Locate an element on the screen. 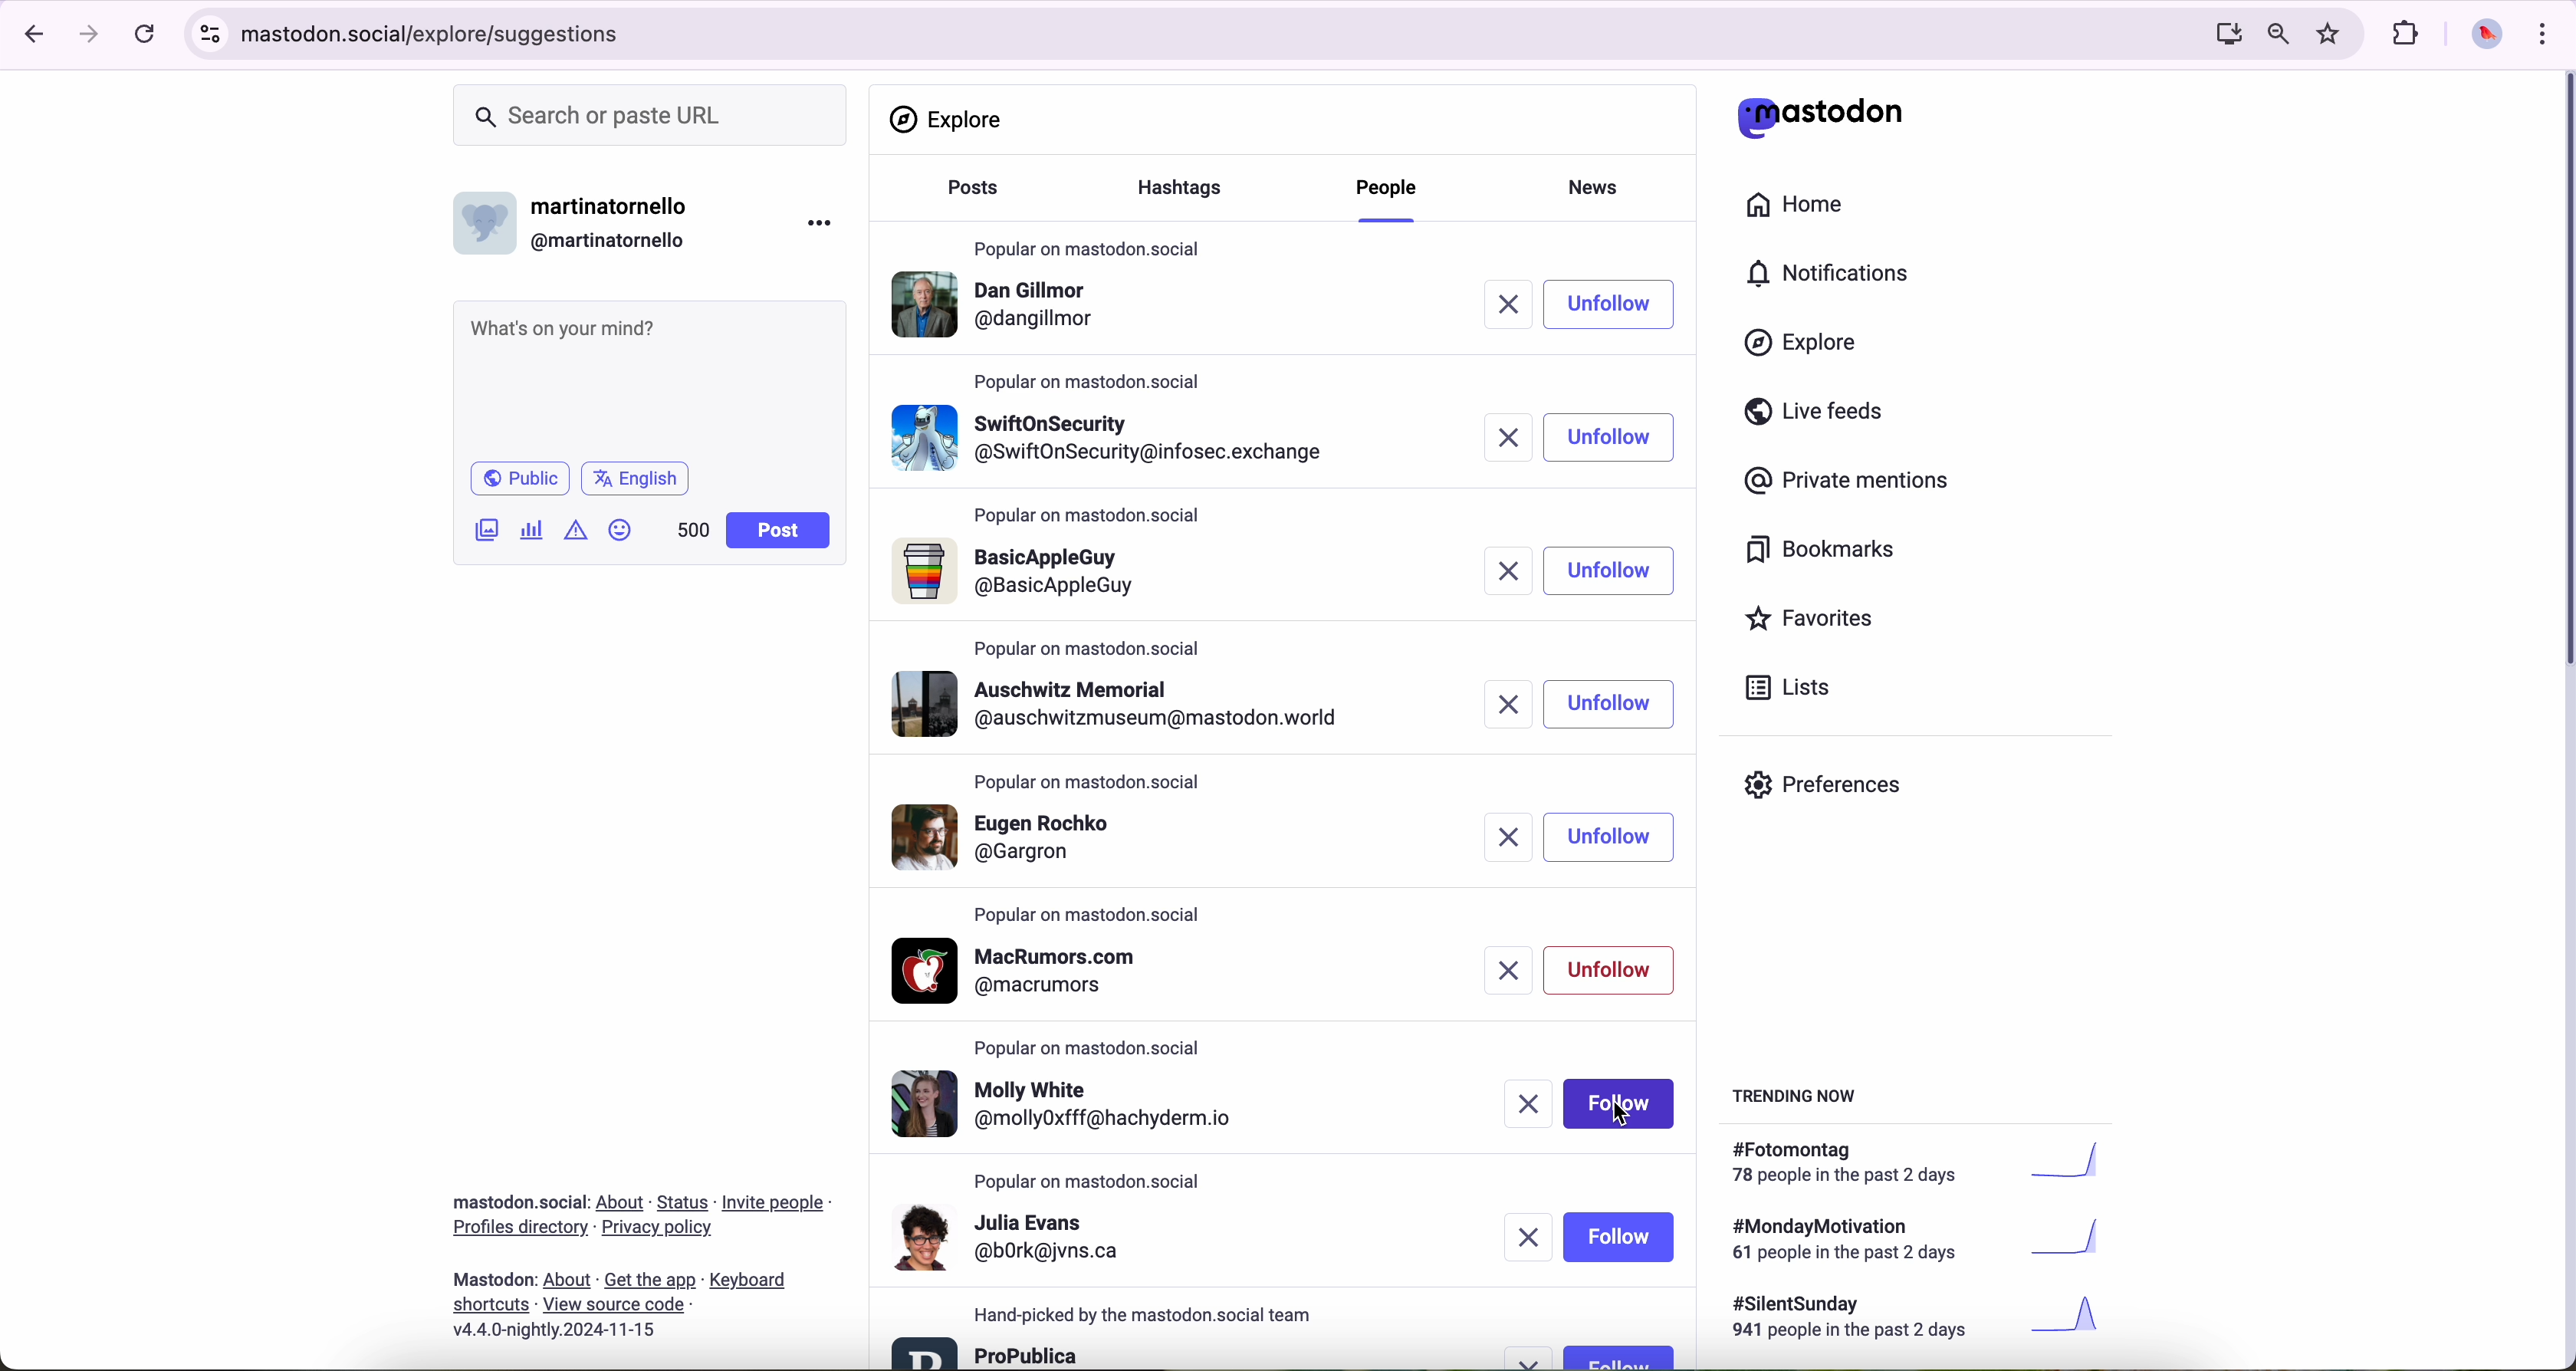 The width and height of the screenshot is (2576, 1371). live feeds is located at coordinates (1821, 416).